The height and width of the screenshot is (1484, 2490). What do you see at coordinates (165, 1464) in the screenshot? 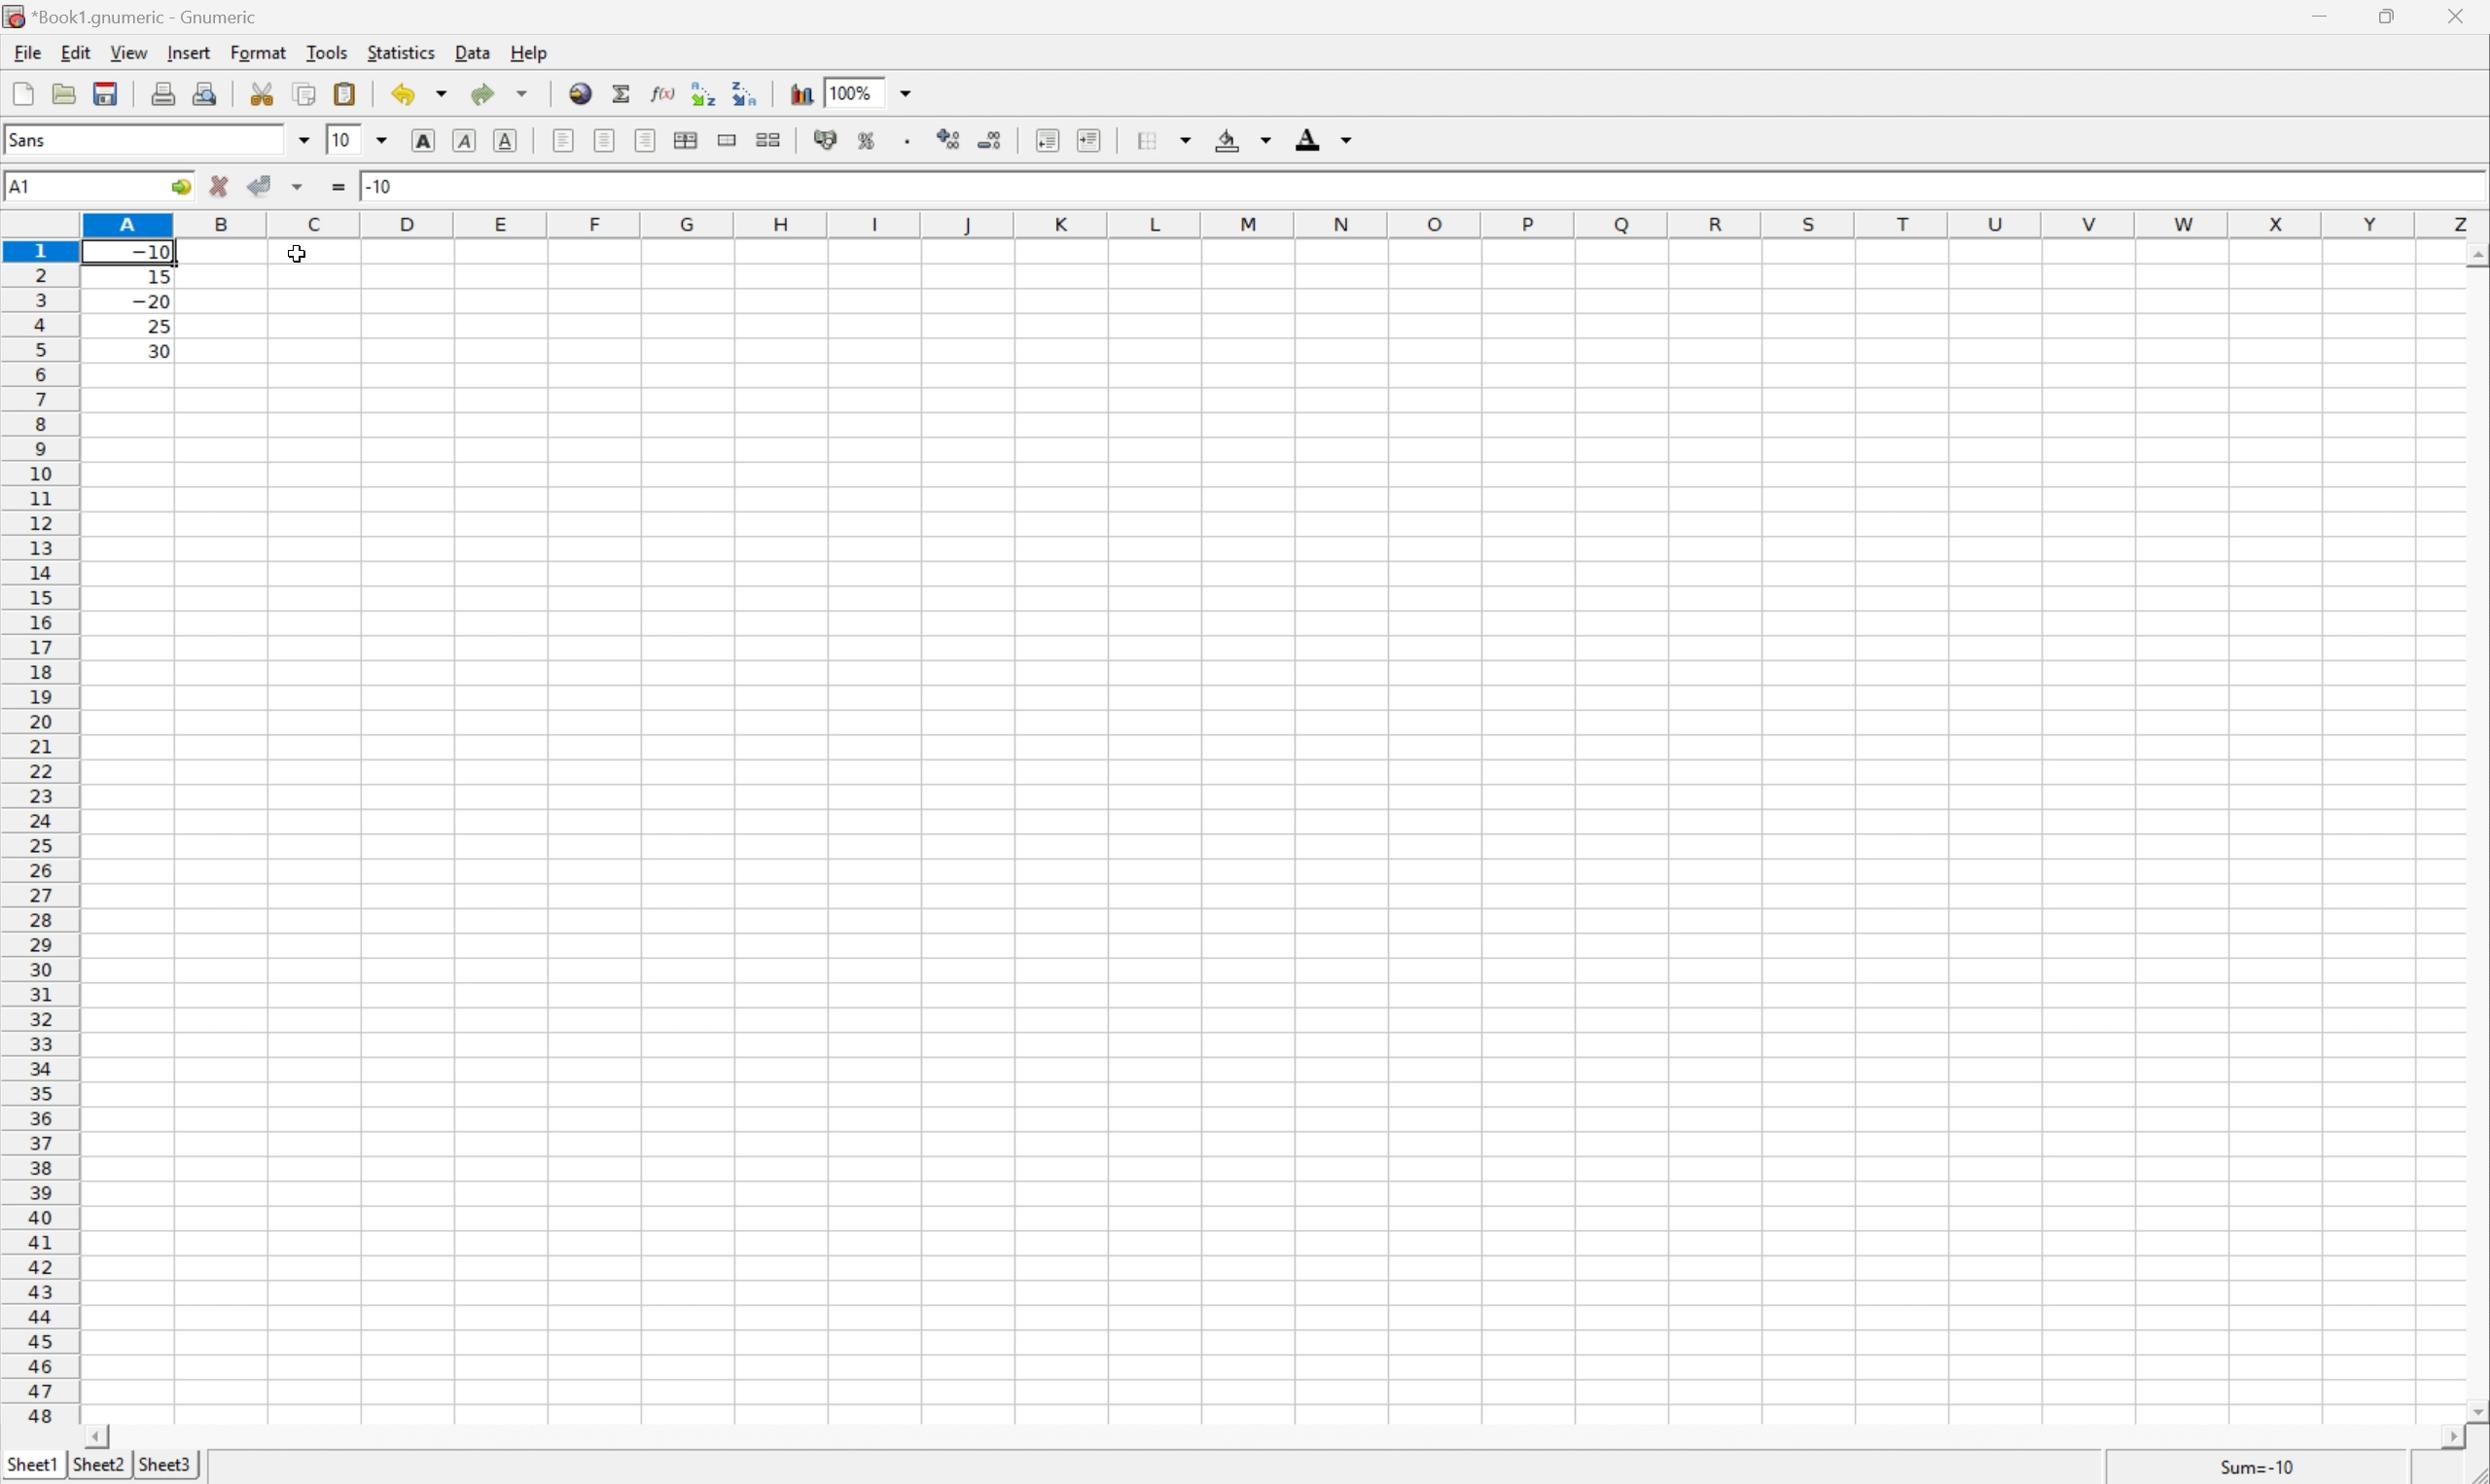
I see `Shee3` at bounding box center [165, 1464].